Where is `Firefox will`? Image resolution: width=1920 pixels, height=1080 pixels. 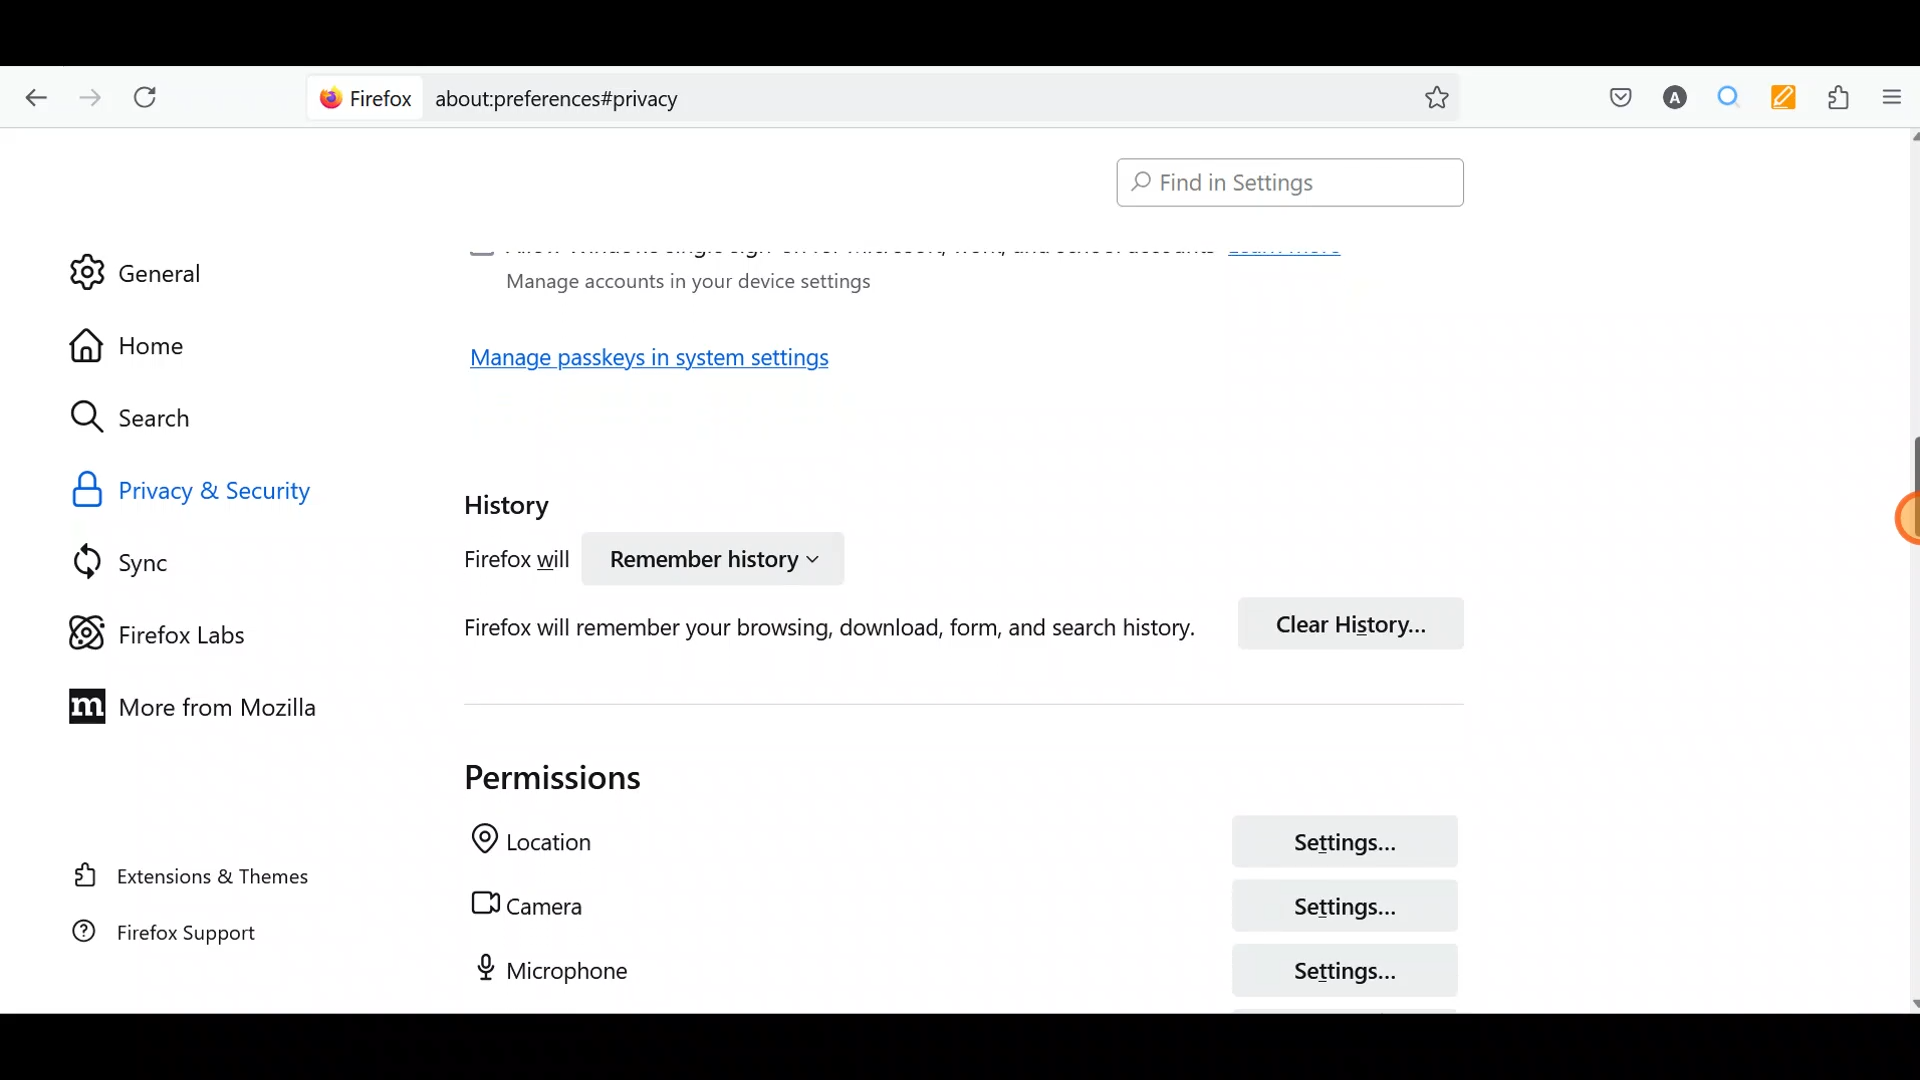 Firefox will is located at coordinates (496, 563).